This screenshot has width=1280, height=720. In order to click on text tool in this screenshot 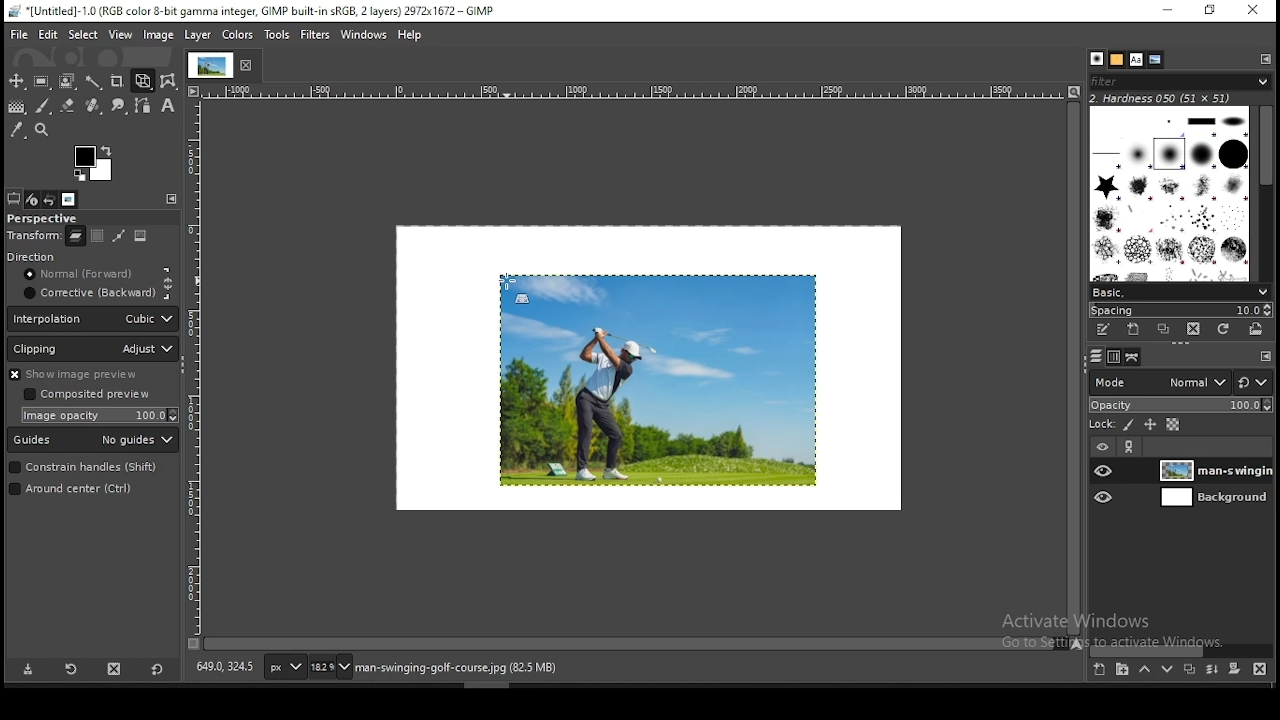, I will do `click(168, 107)`.